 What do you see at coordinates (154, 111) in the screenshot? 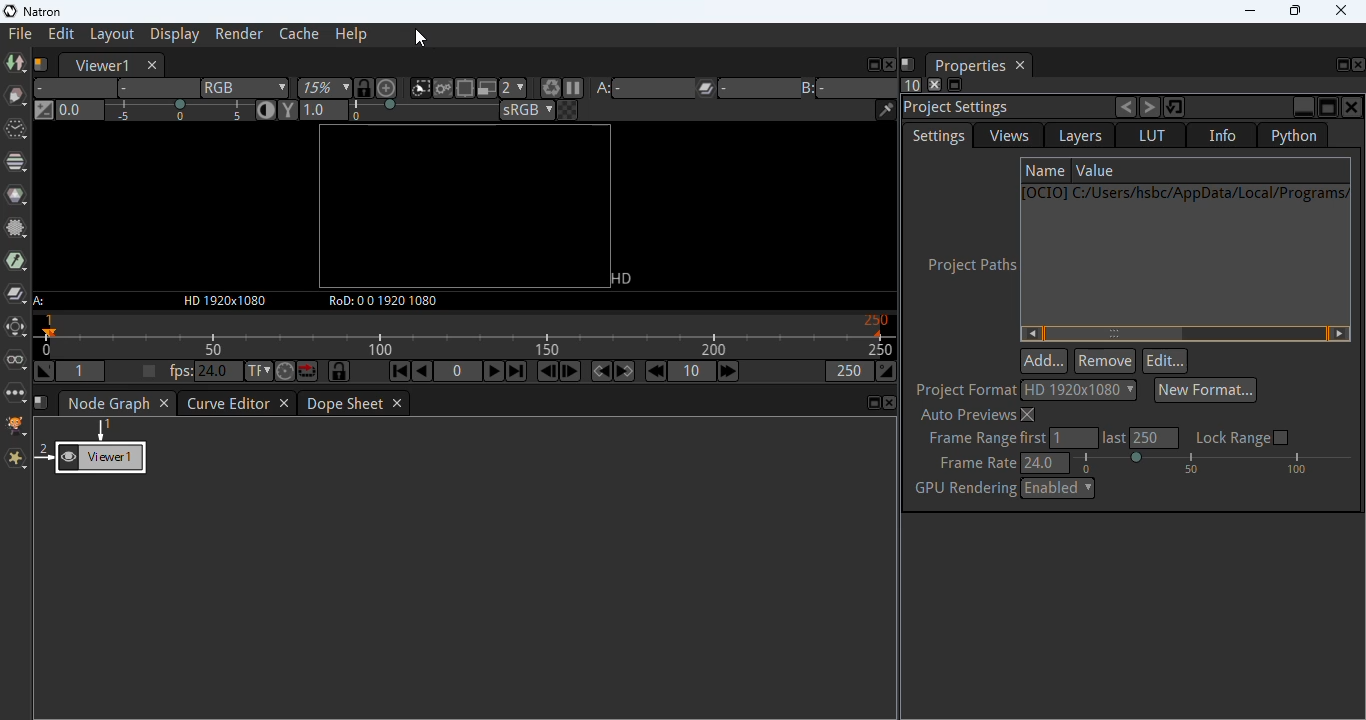
I see `gain` at bounding box center [154, 111].